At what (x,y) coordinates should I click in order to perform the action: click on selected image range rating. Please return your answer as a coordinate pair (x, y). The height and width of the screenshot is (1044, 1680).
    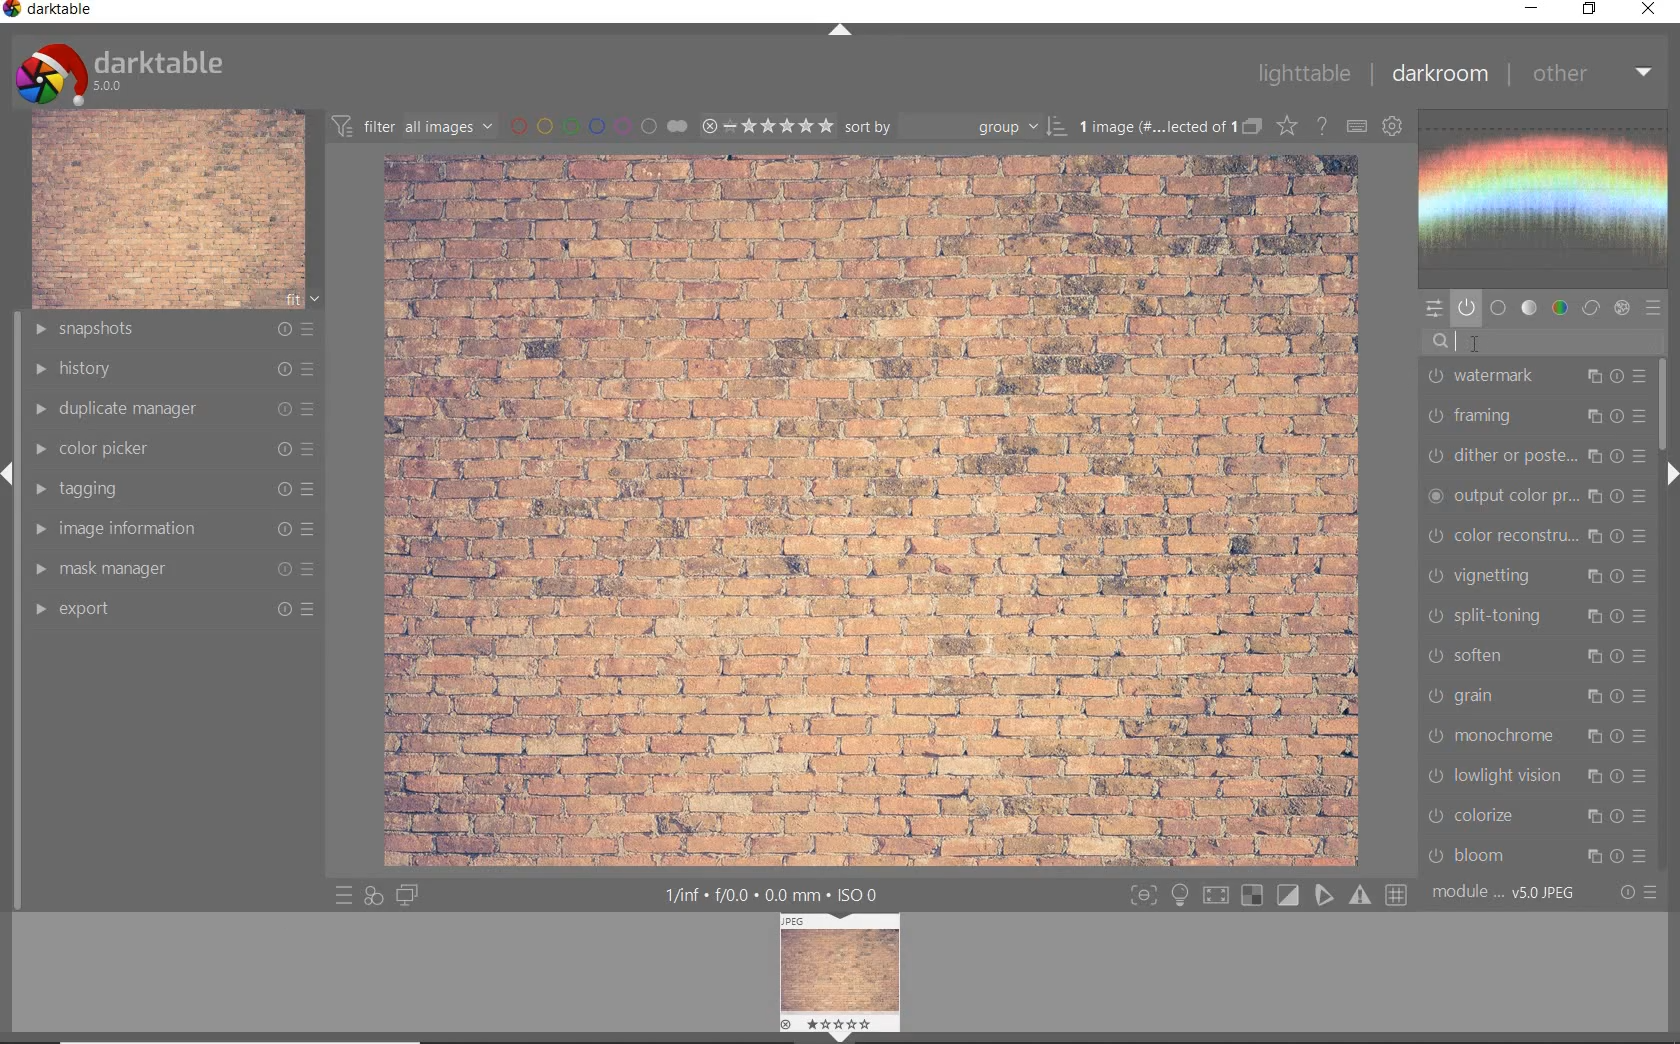
    Looking at the image, I should click on (767, 126).